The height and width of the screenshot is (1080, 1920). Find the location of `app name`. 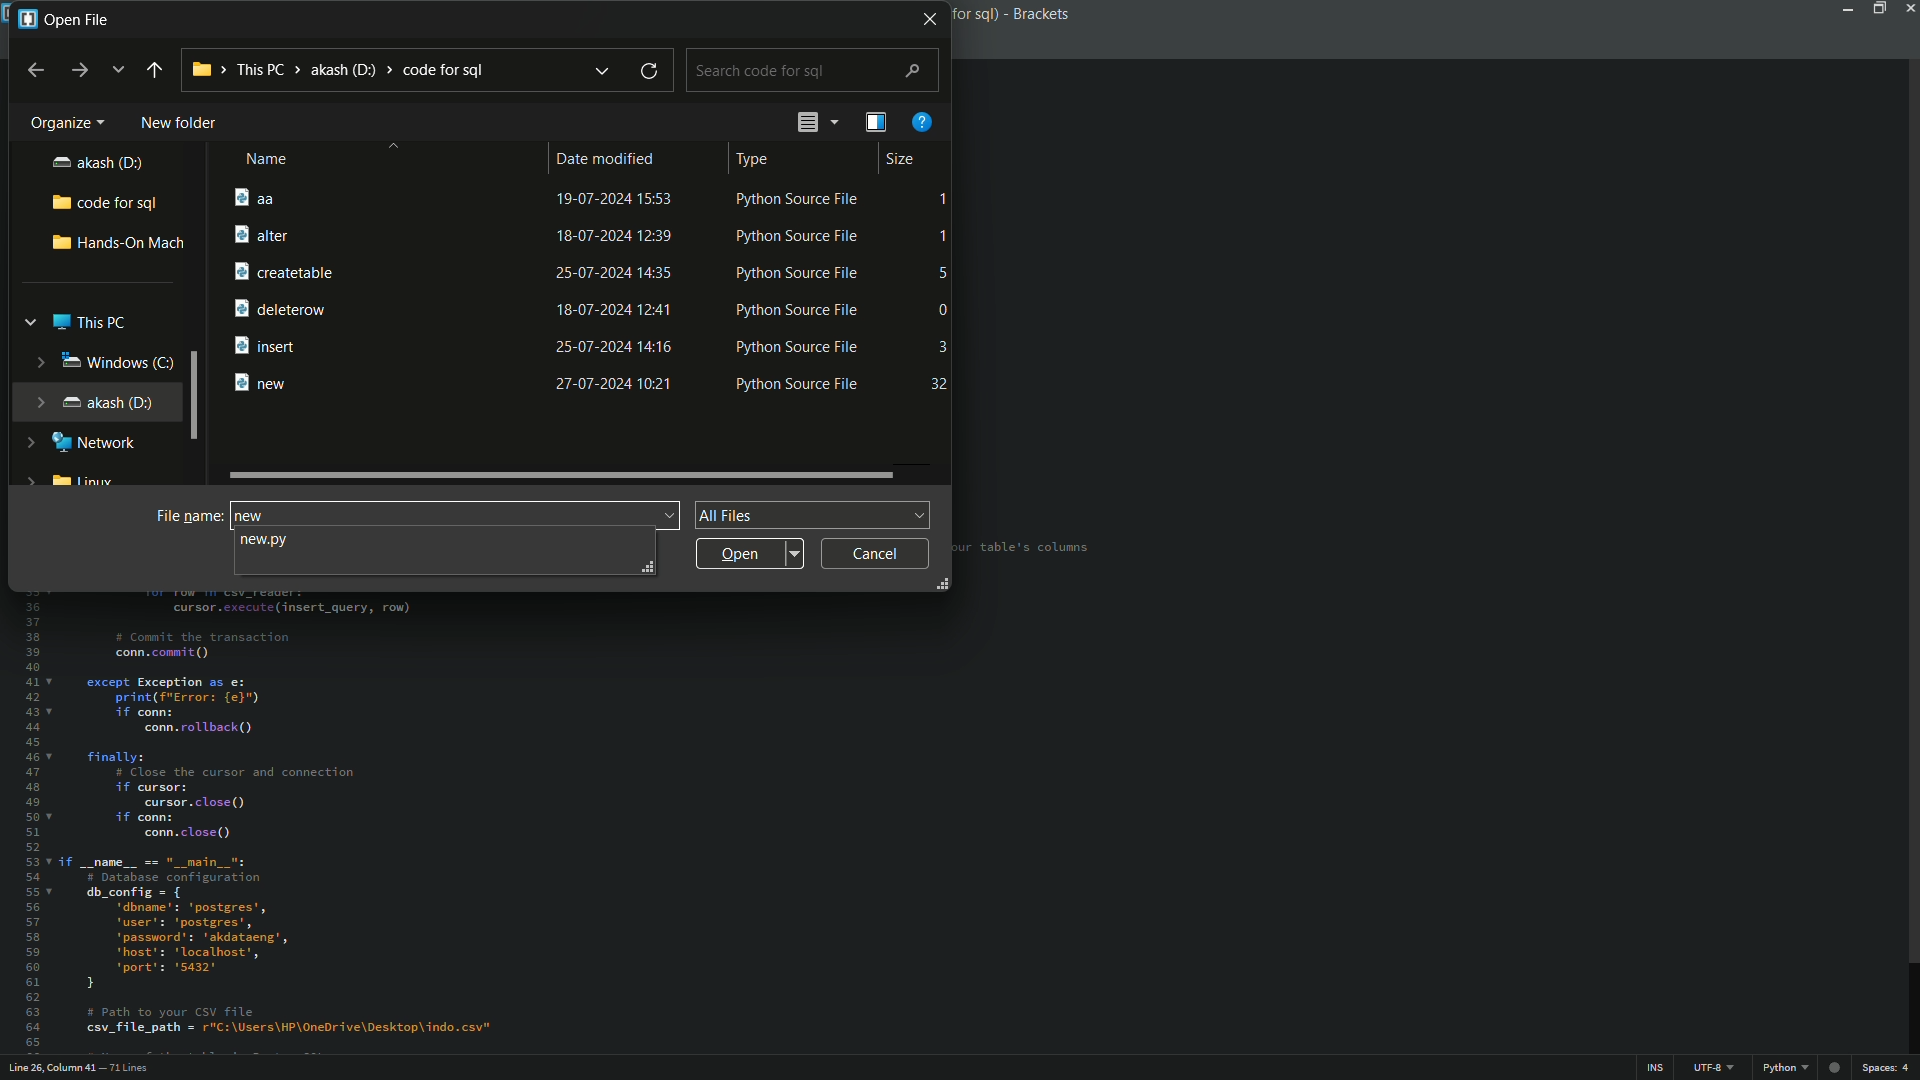

app name is located at coordinates (1010, 14).